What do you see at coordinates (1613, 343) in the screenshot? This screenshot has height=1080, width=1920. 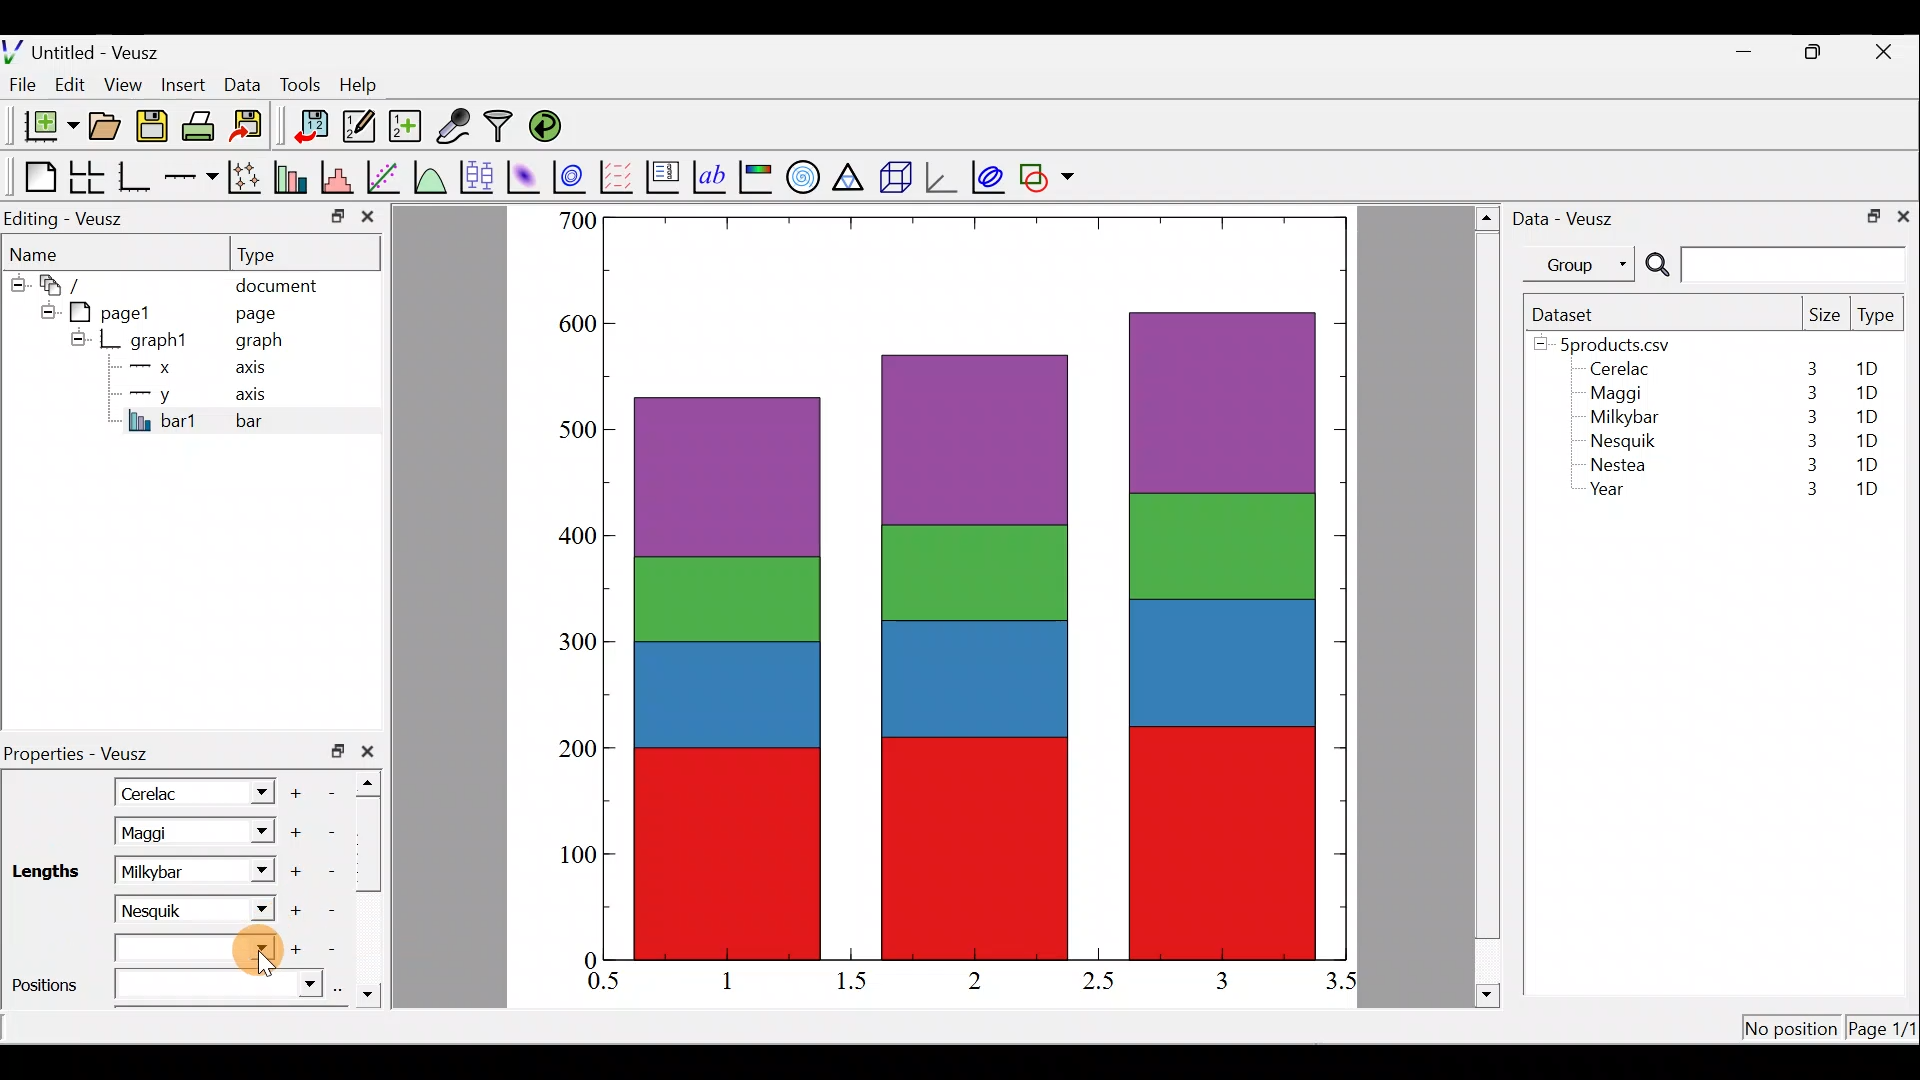 I see `5products.csv` at bounding box center [1613, 343].